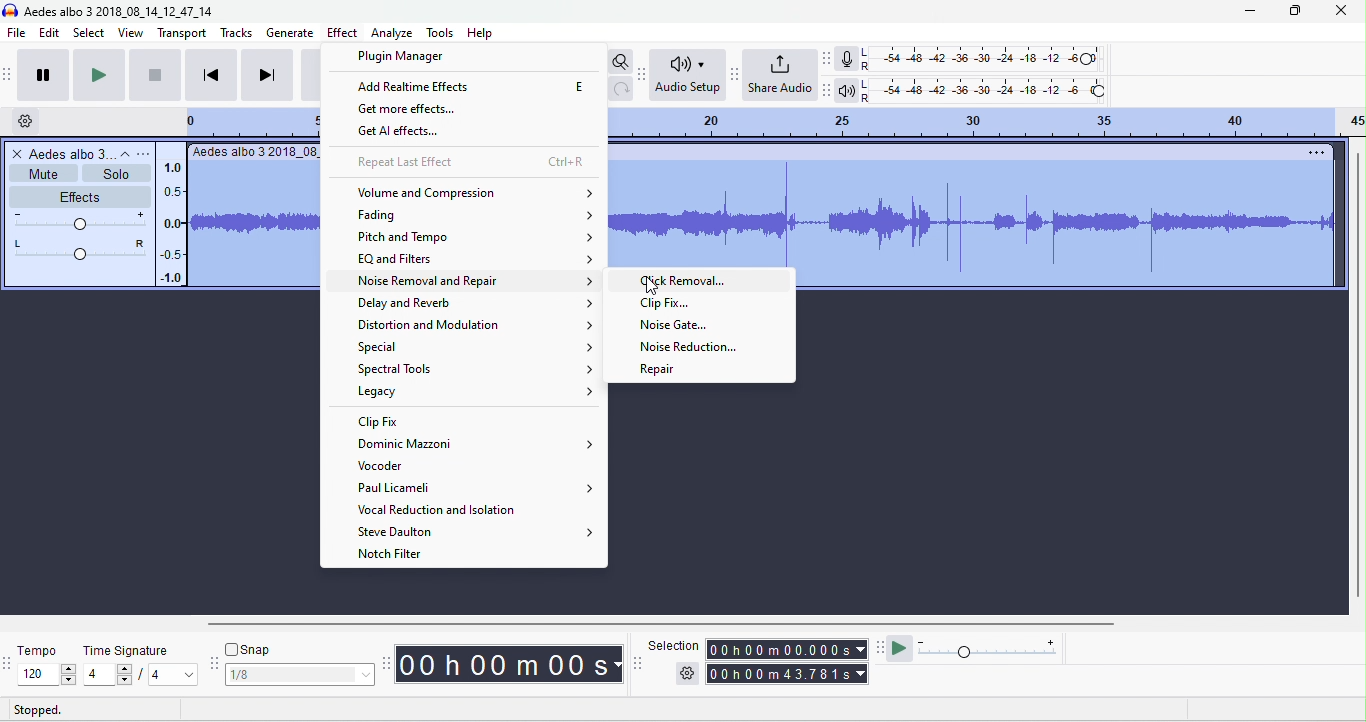 This screenshot has width=1366, height=722. I want to click on transport, so click(180, 33).